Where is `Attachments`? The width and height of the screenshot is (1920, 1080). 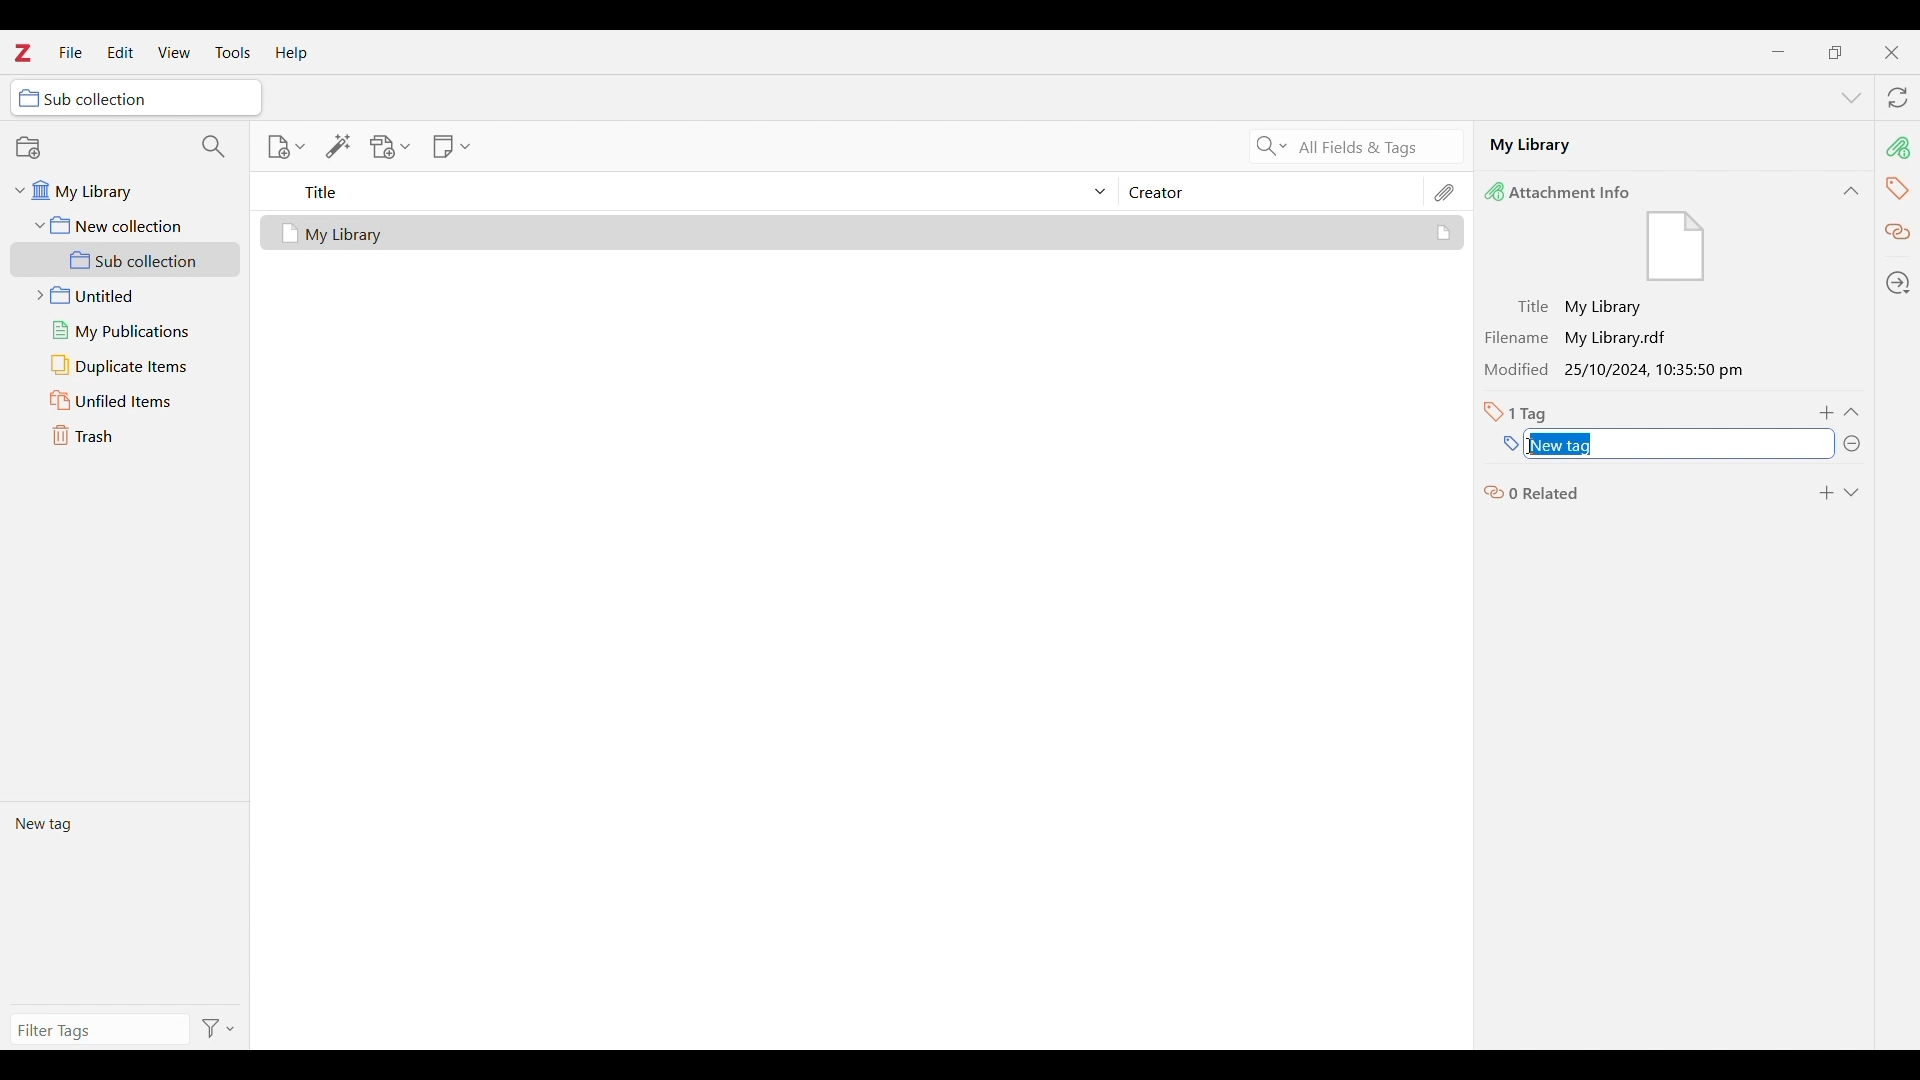
Attachments is located at coordinates (1446, 192).